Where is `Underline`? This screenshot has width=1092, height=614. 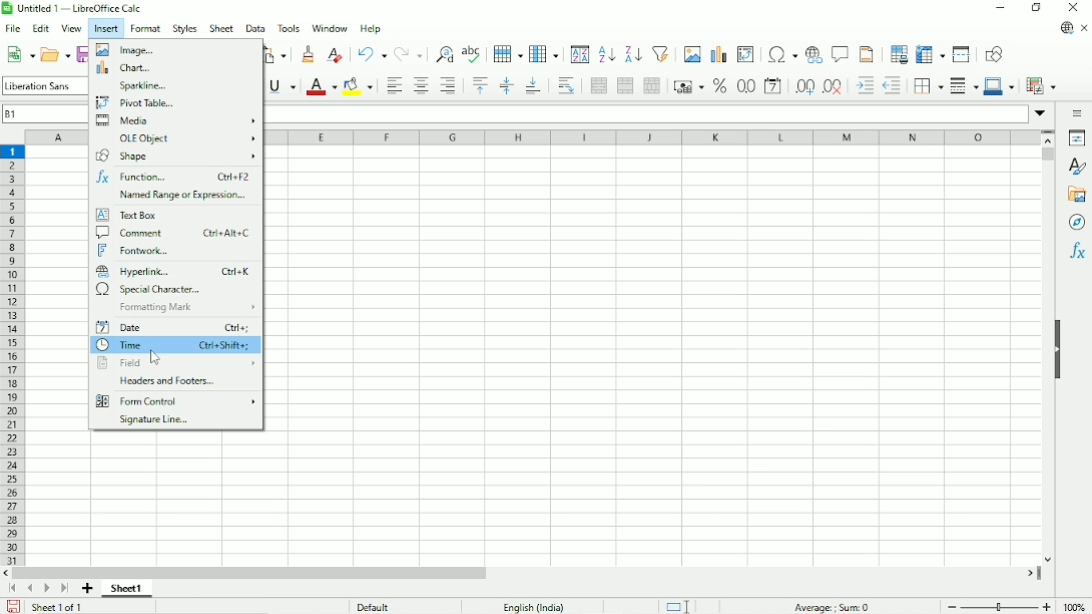 Underline is located at coordinates (283, 87).